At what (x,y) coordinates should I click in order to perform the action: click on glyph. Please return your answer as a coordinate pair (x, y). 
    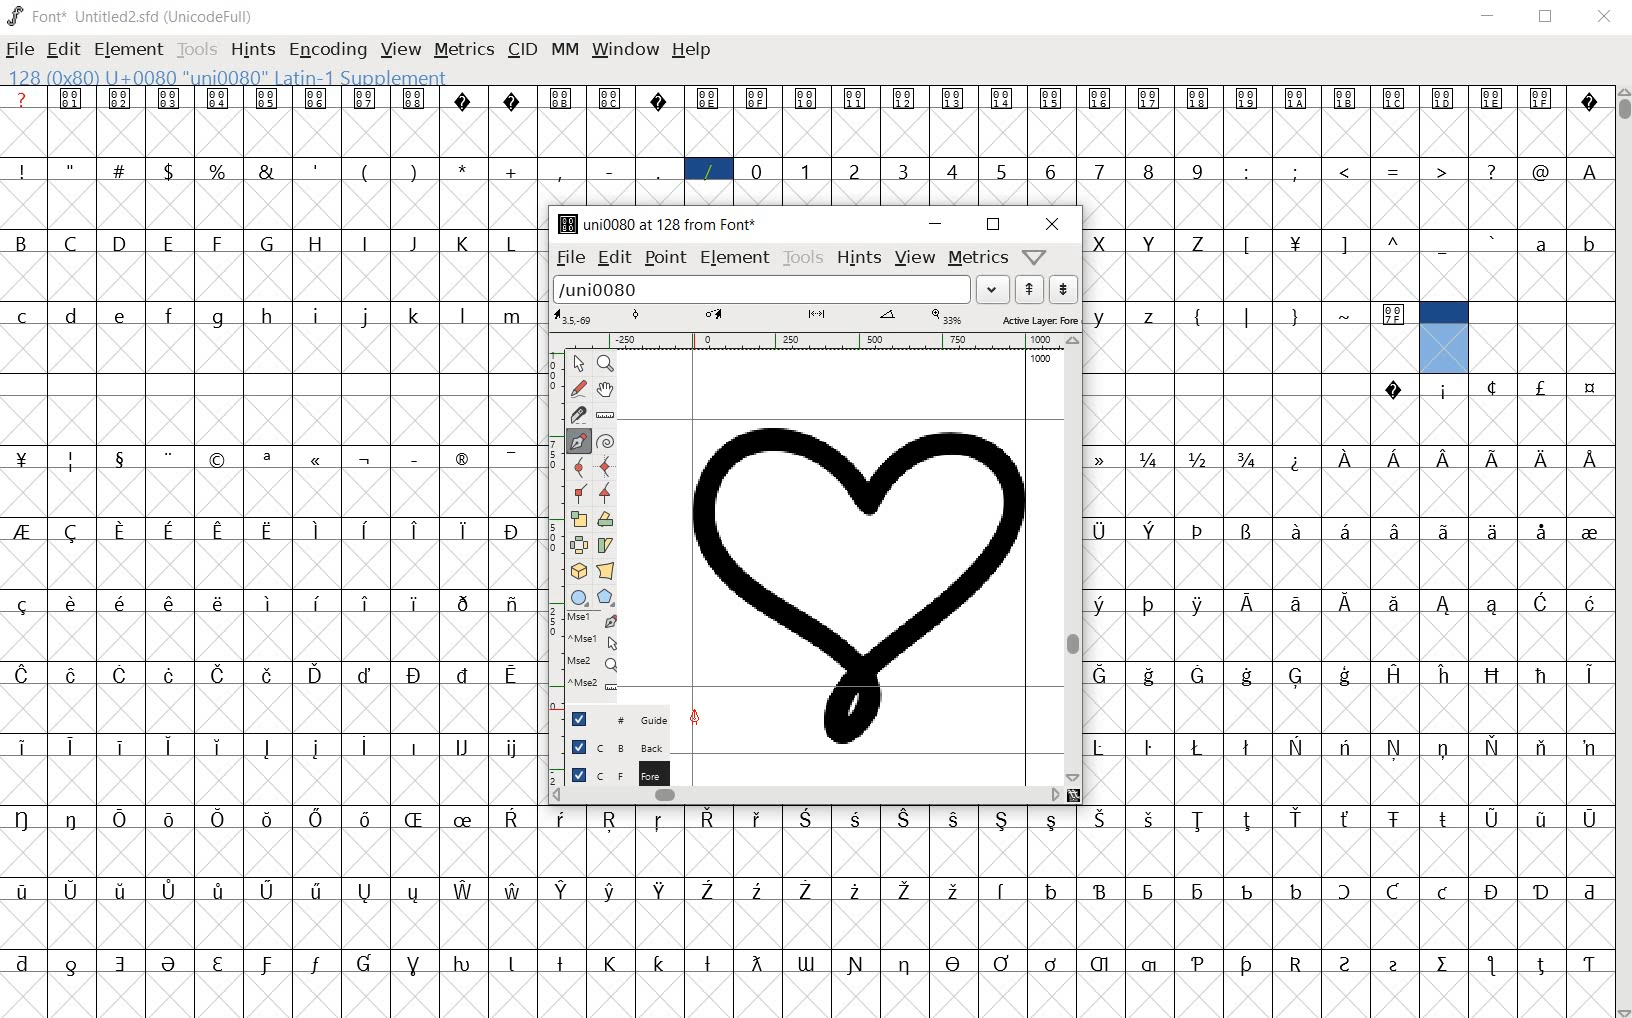
    Looking at the image, I should click on (219, 819).